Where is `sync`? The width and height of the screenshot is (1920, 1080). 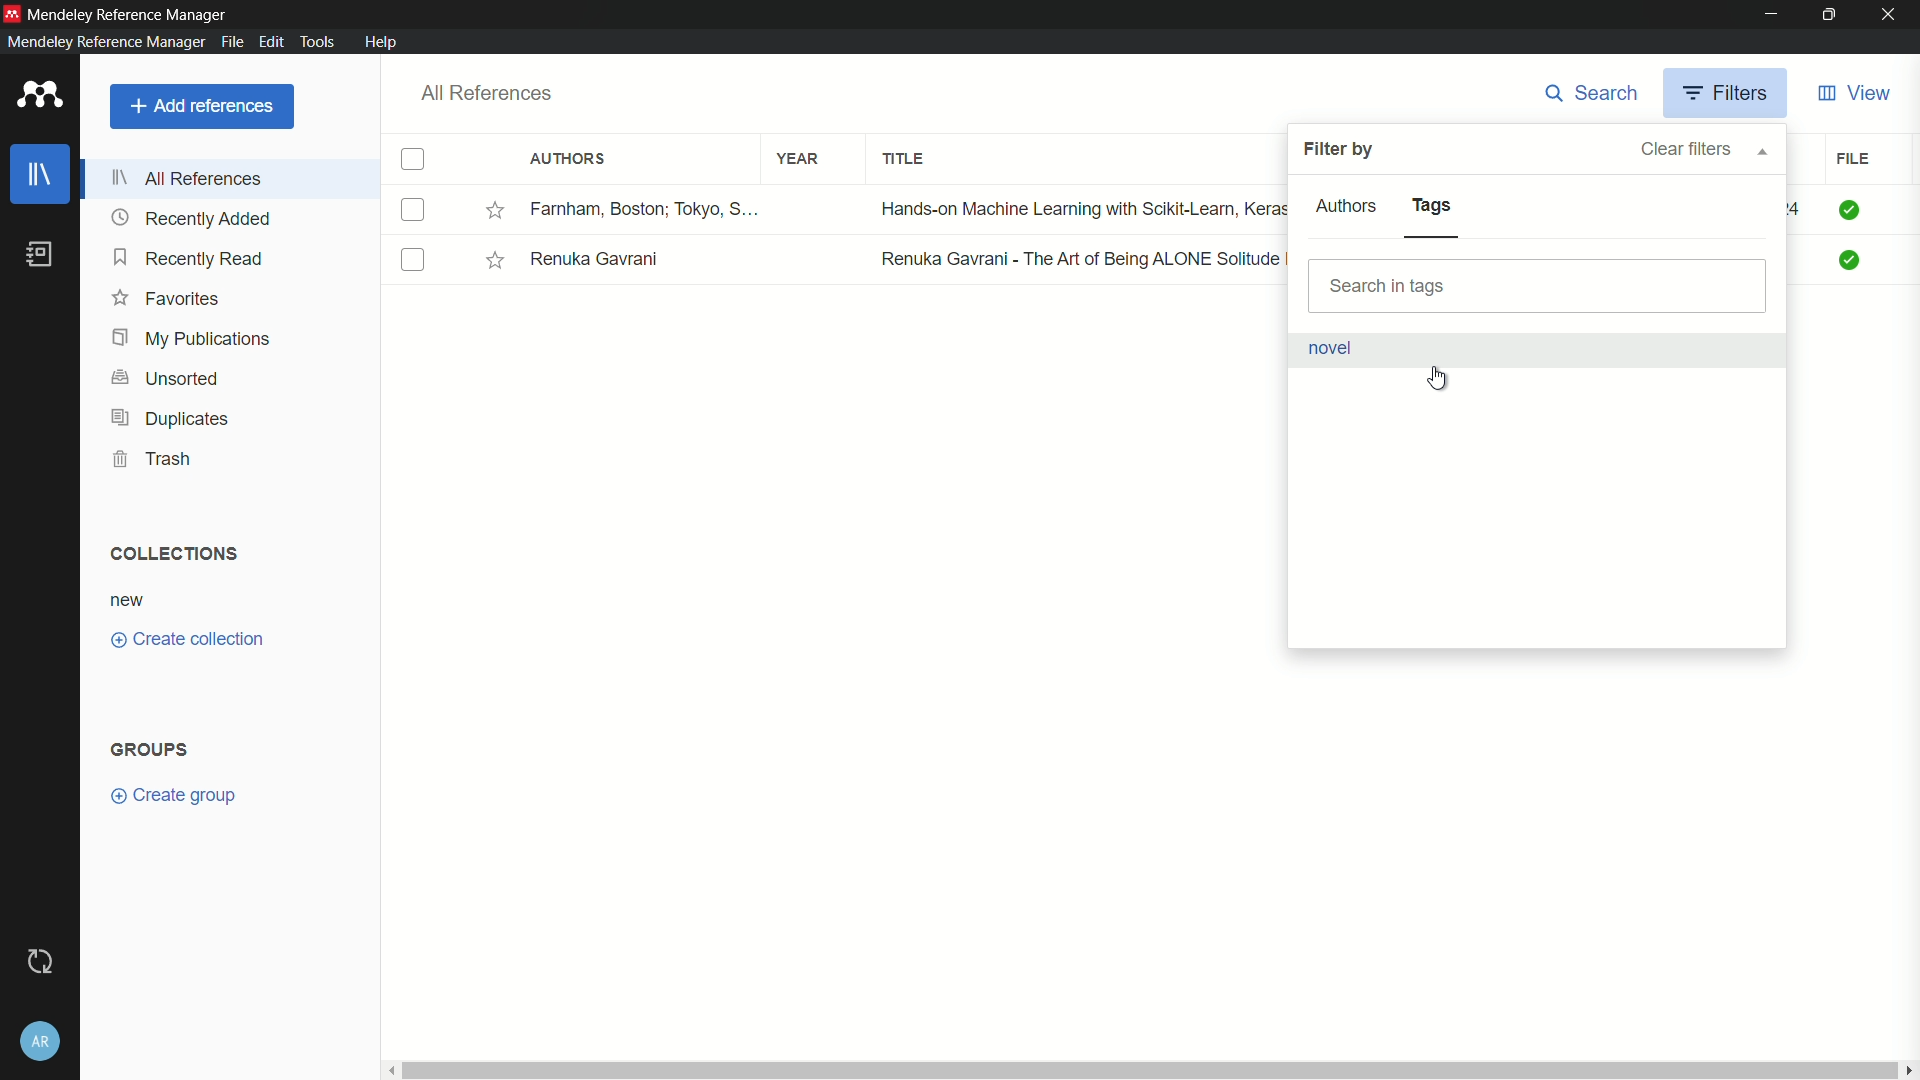
sync is located at coordinates (40, 962).